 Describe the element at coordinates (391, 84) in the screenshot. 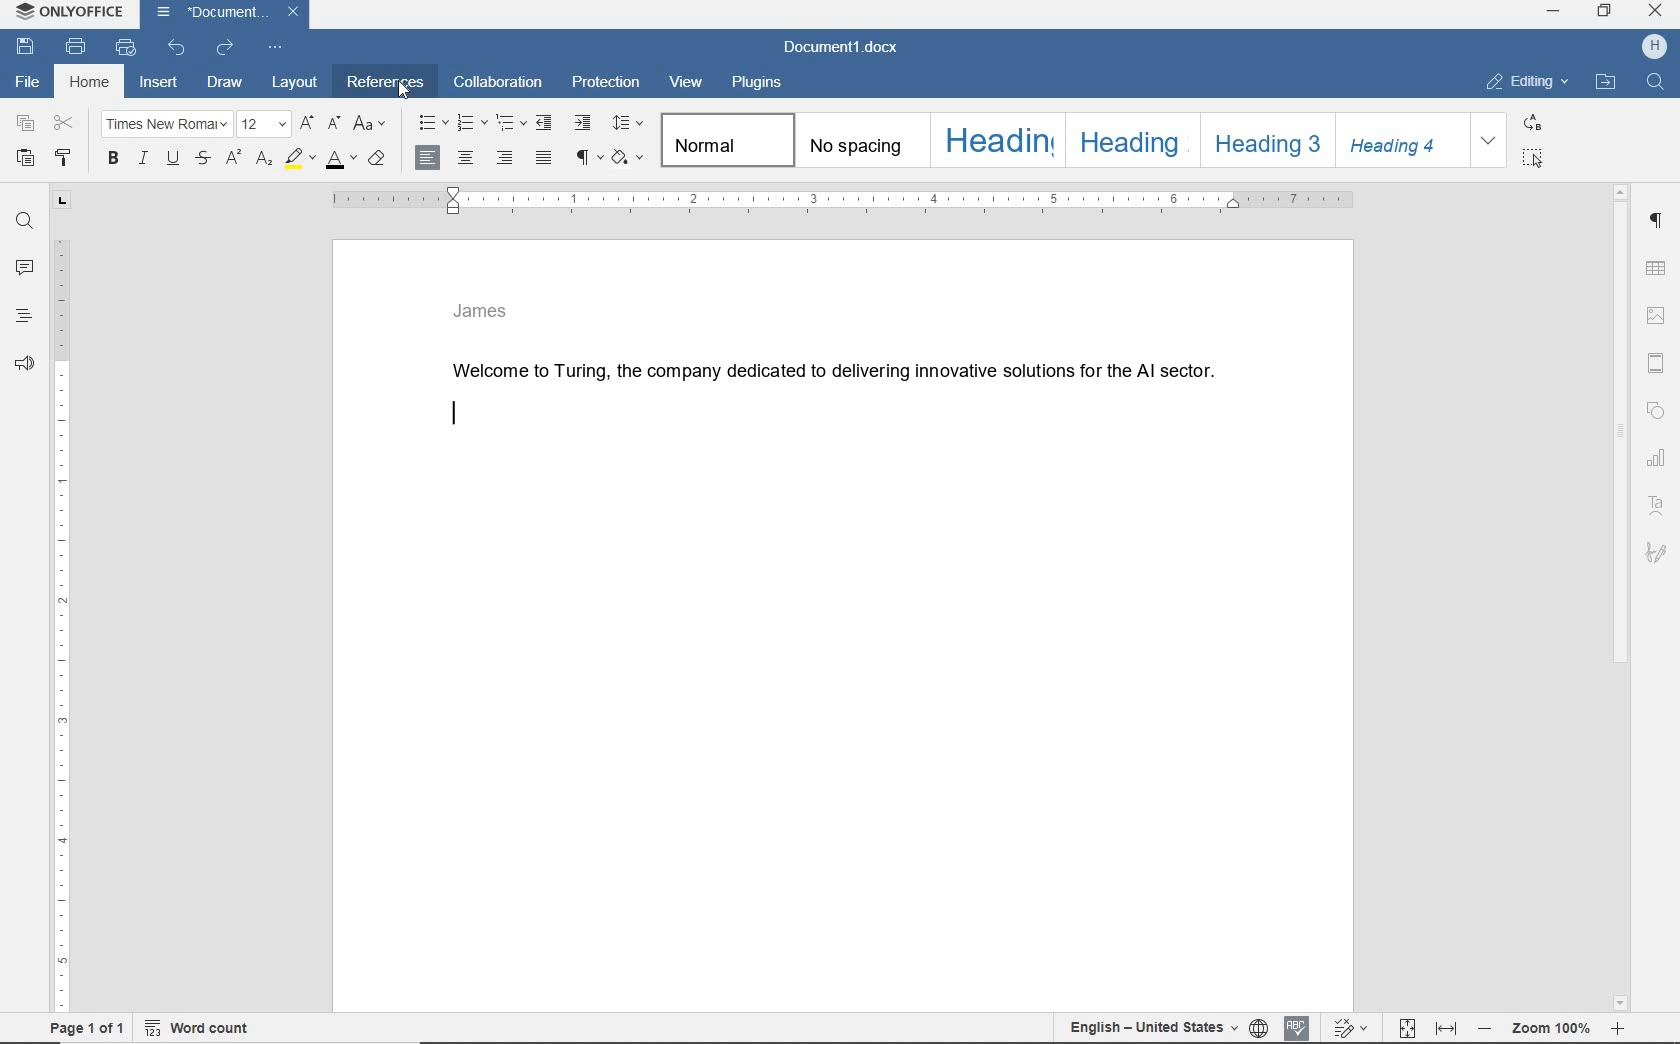

I see `Cursor` at that location.